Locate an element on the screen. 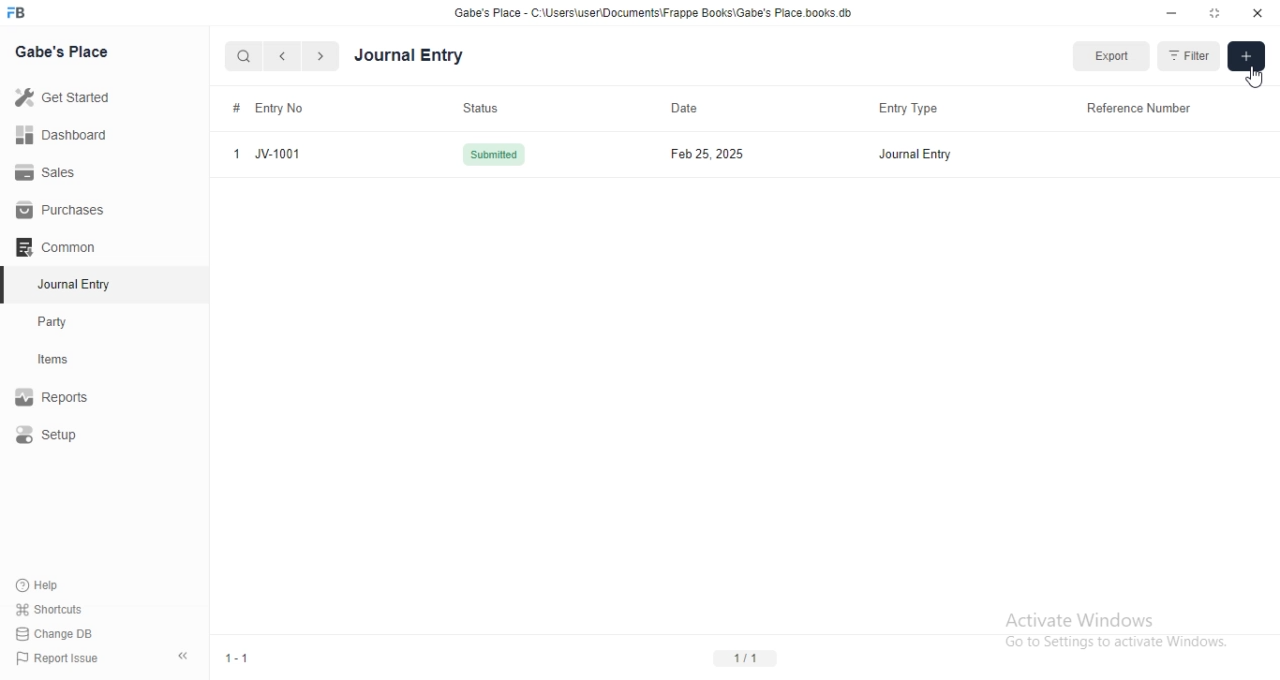 The image size is (1280, 680). Status is located at coordinates (484, 109).